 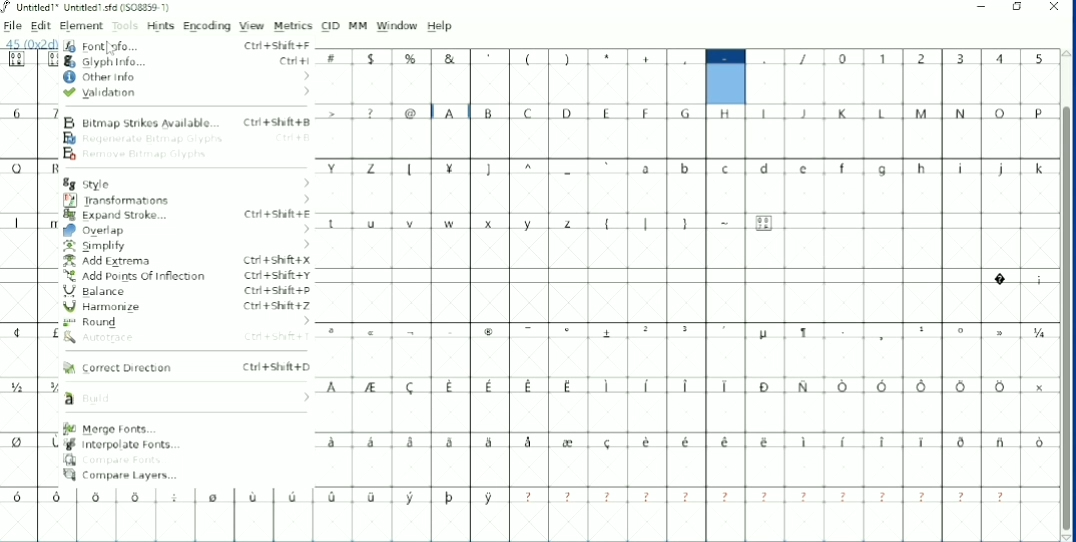 What do you see at coordinates (942, 59) in the screenshot?
I see `Numbers` at bounding box center [942, 59].